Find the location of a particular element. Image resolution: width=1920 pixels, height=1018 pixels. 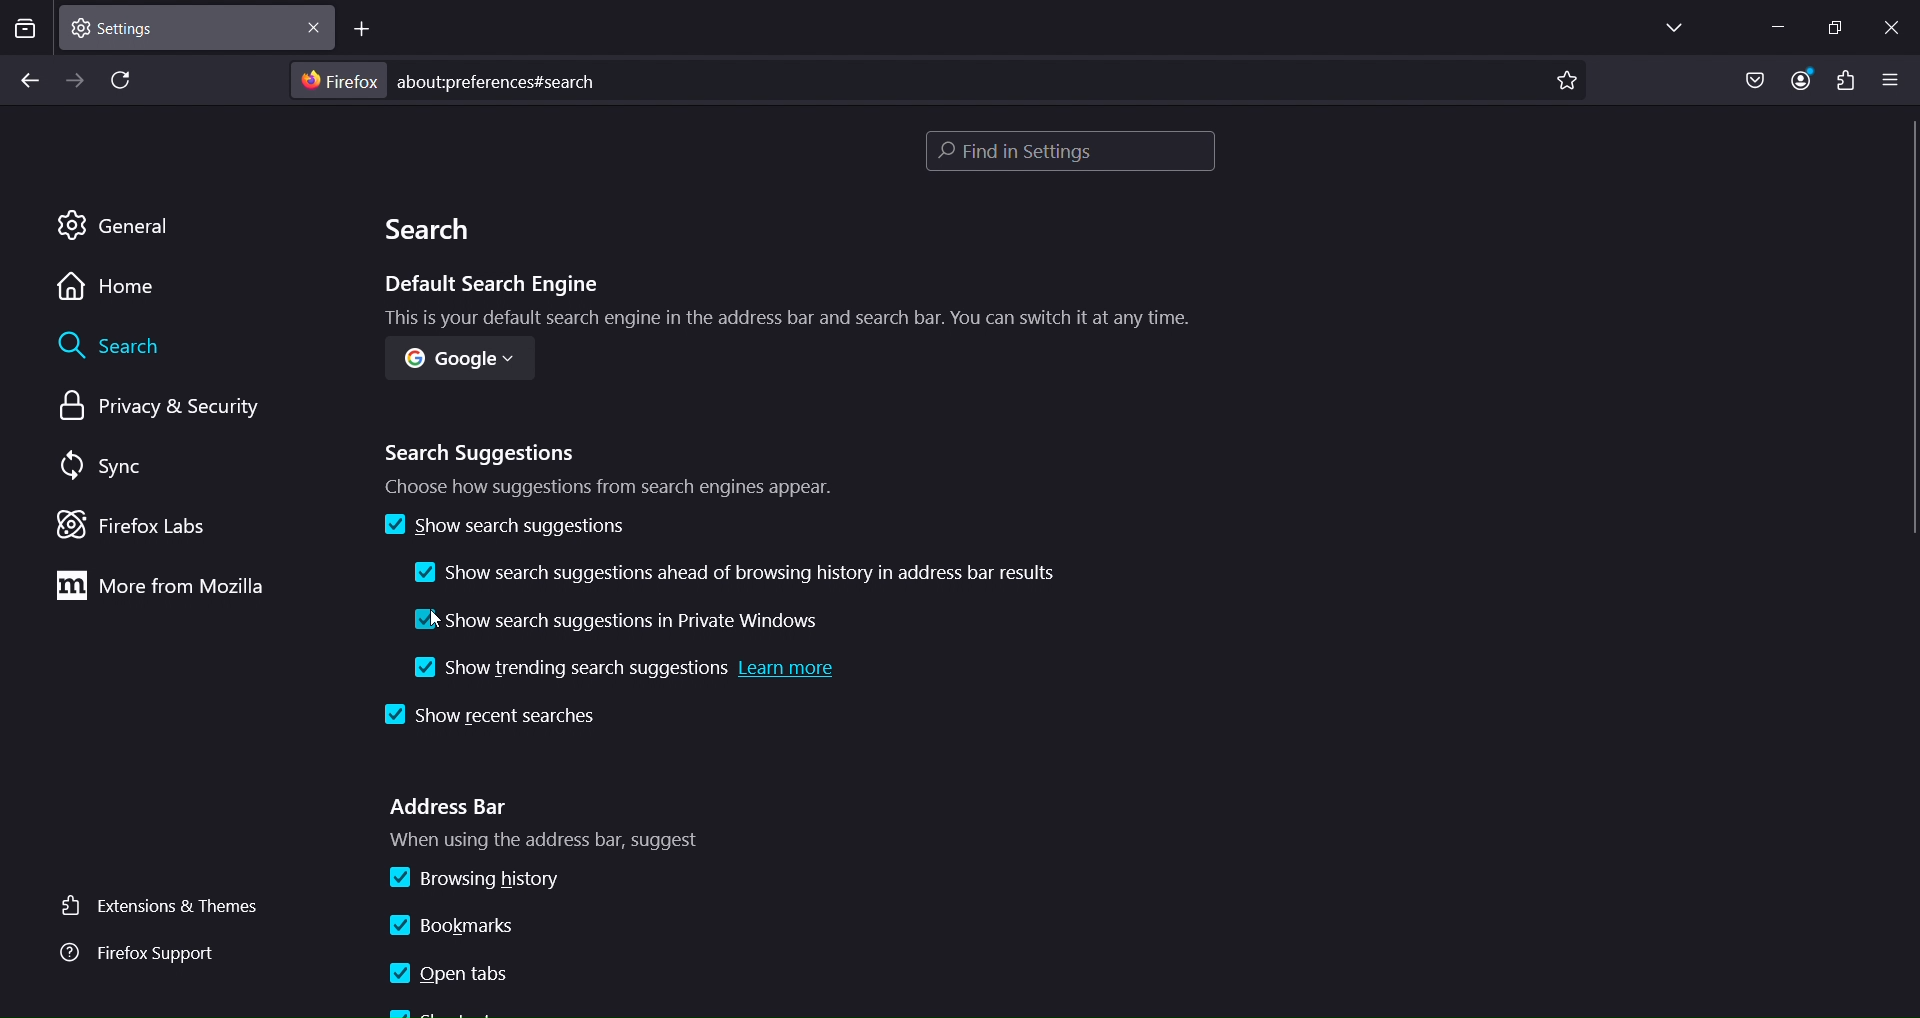

how trending search suggestions is located at coordinates (629, 673).